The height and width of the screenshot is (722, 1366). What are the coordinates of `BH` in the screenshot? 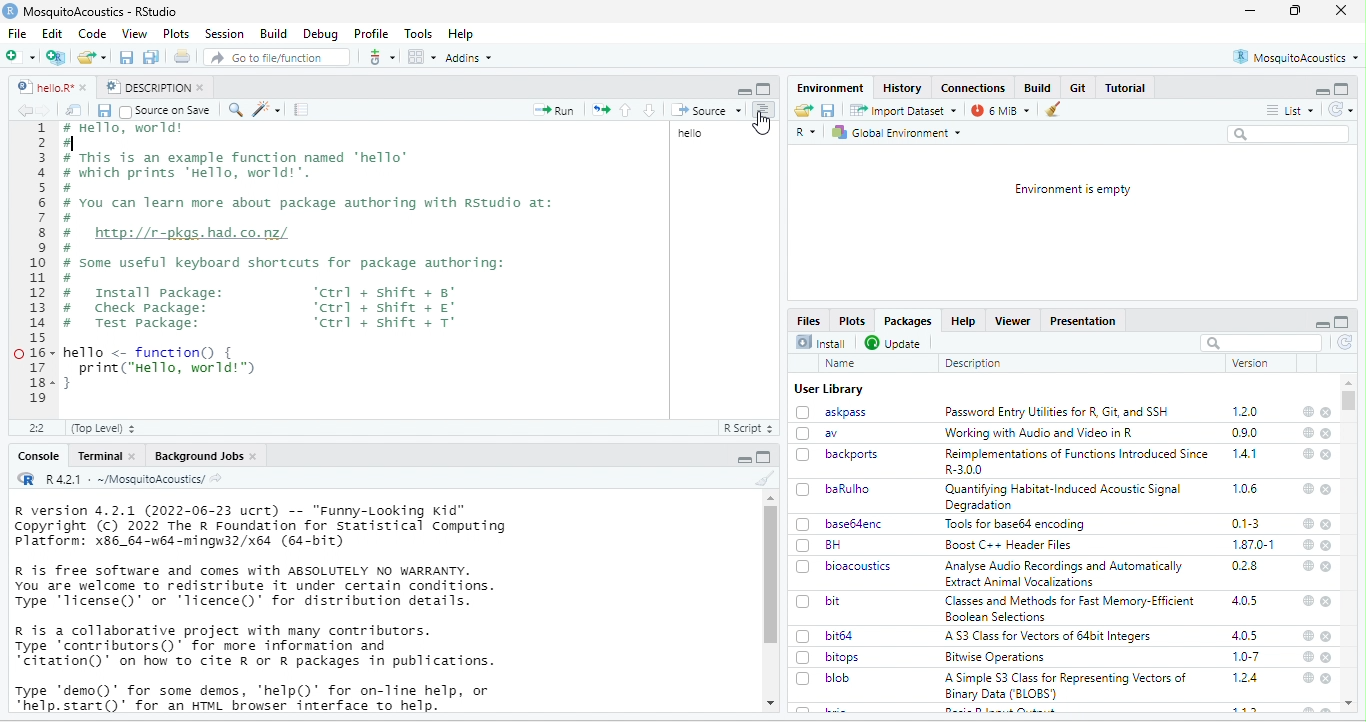 It's located at (820, 545).